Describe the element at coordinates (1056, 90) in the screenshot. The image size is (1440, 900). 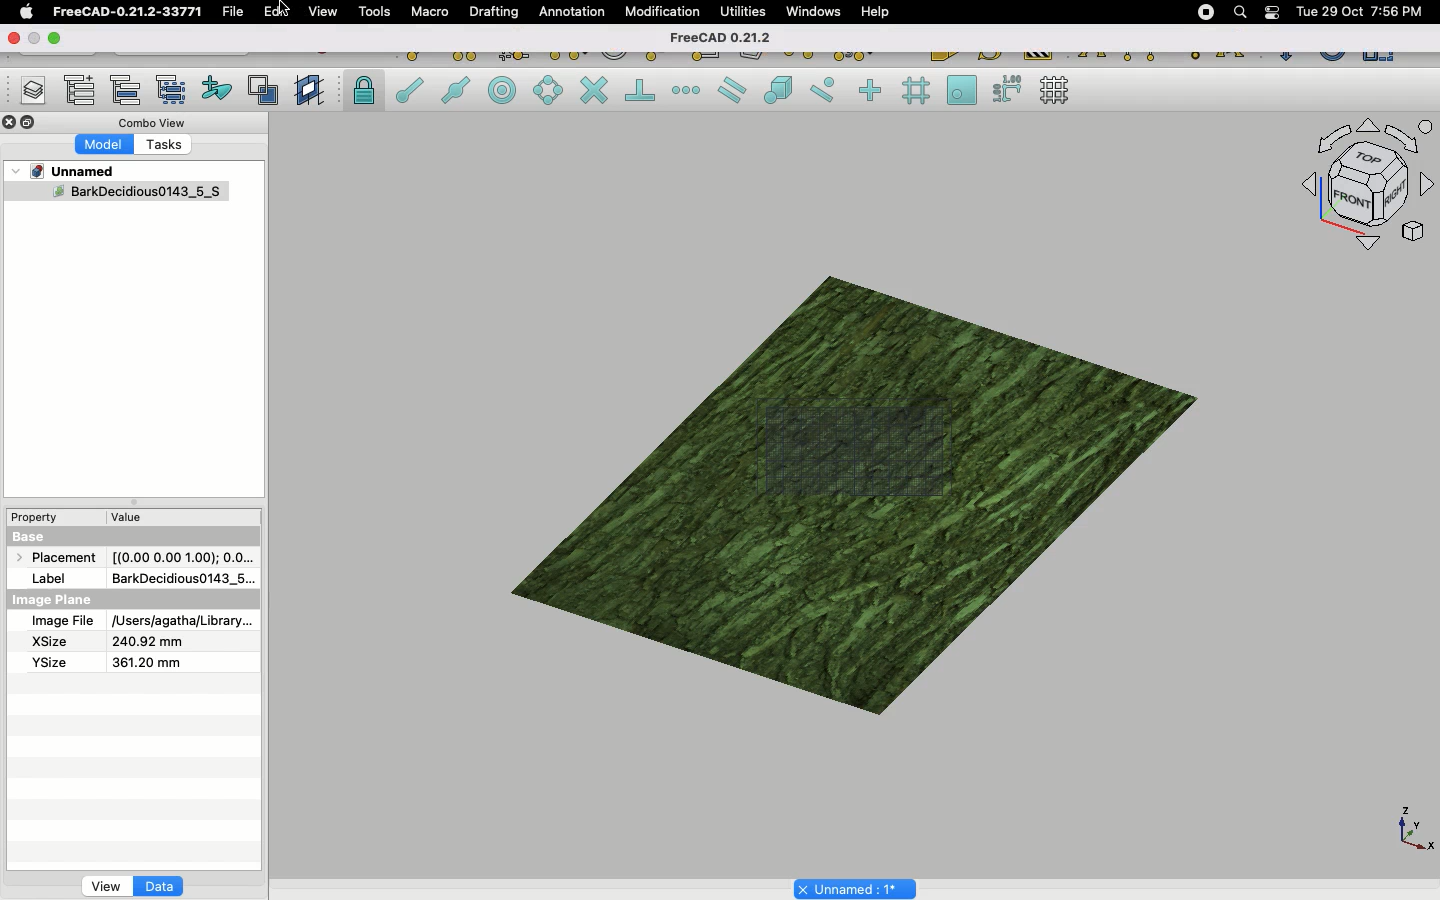
I see `Toggle grid` at that location.